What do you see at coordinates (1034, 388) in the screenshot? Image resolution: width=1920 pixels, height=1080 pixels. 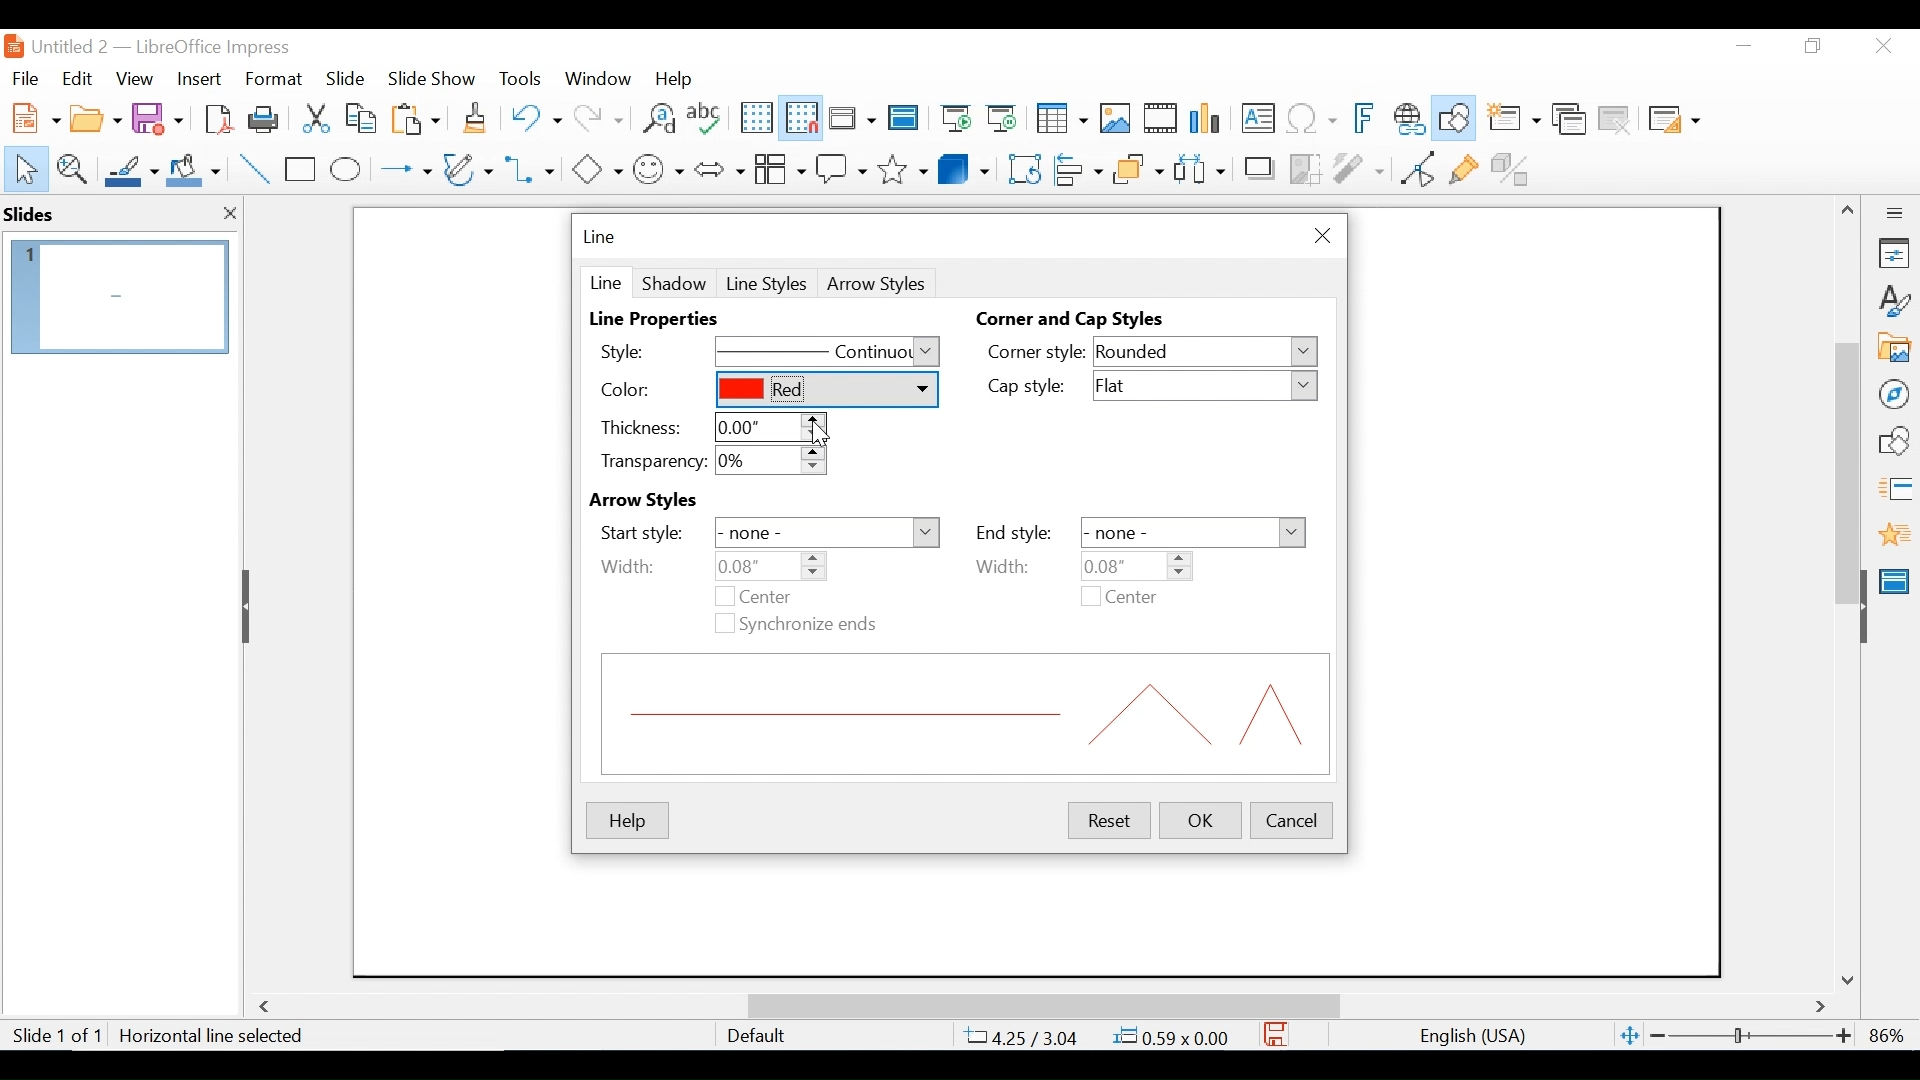 I see `Cap Style` at bounding box center [1034, 388].